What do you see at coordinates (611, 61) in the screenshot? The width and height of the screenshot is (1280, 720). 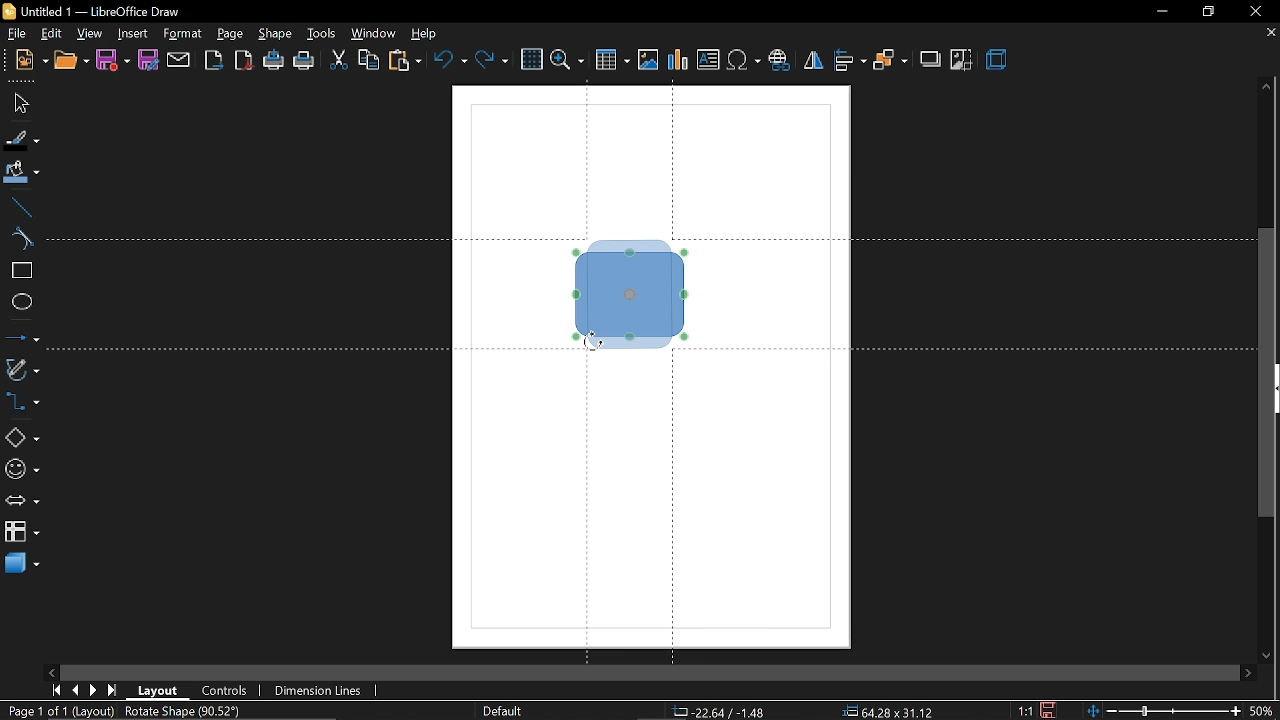 I see `insert table` at bounding box center [611, 61].